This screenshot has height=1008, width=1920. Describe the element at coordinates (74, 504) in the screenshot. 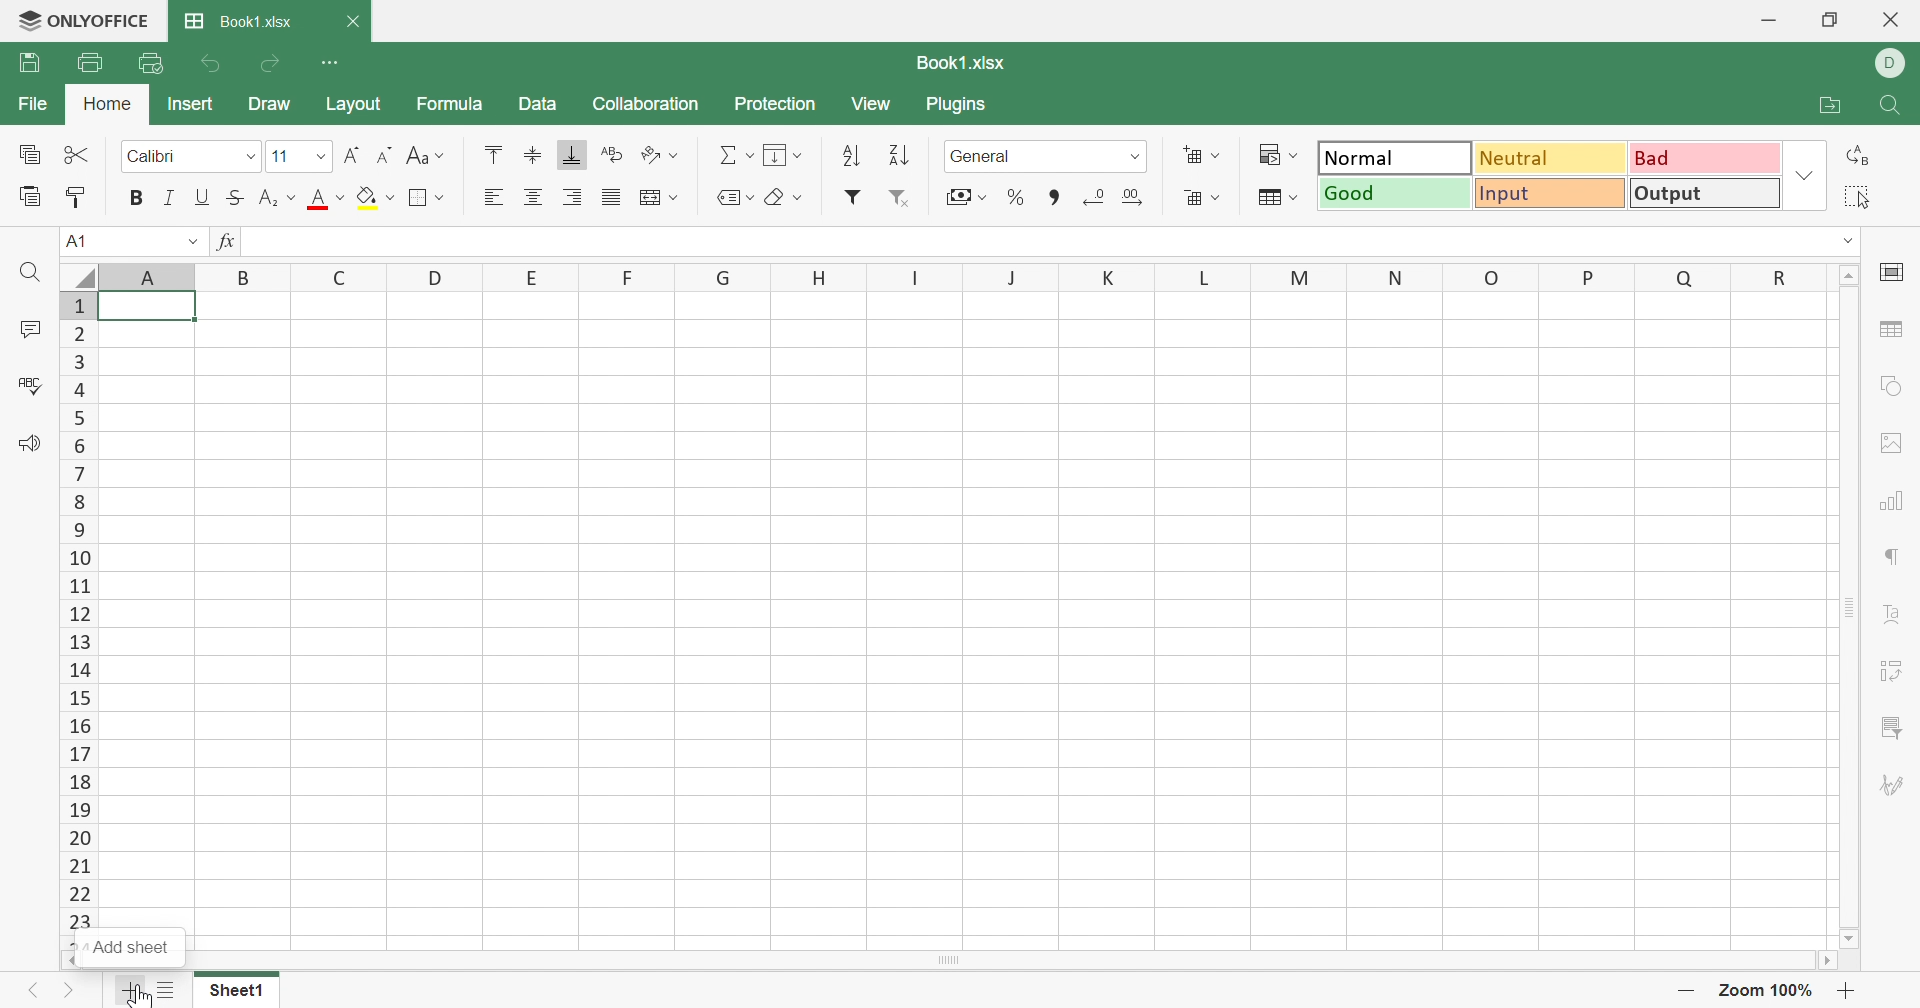

I see `8` at that location.